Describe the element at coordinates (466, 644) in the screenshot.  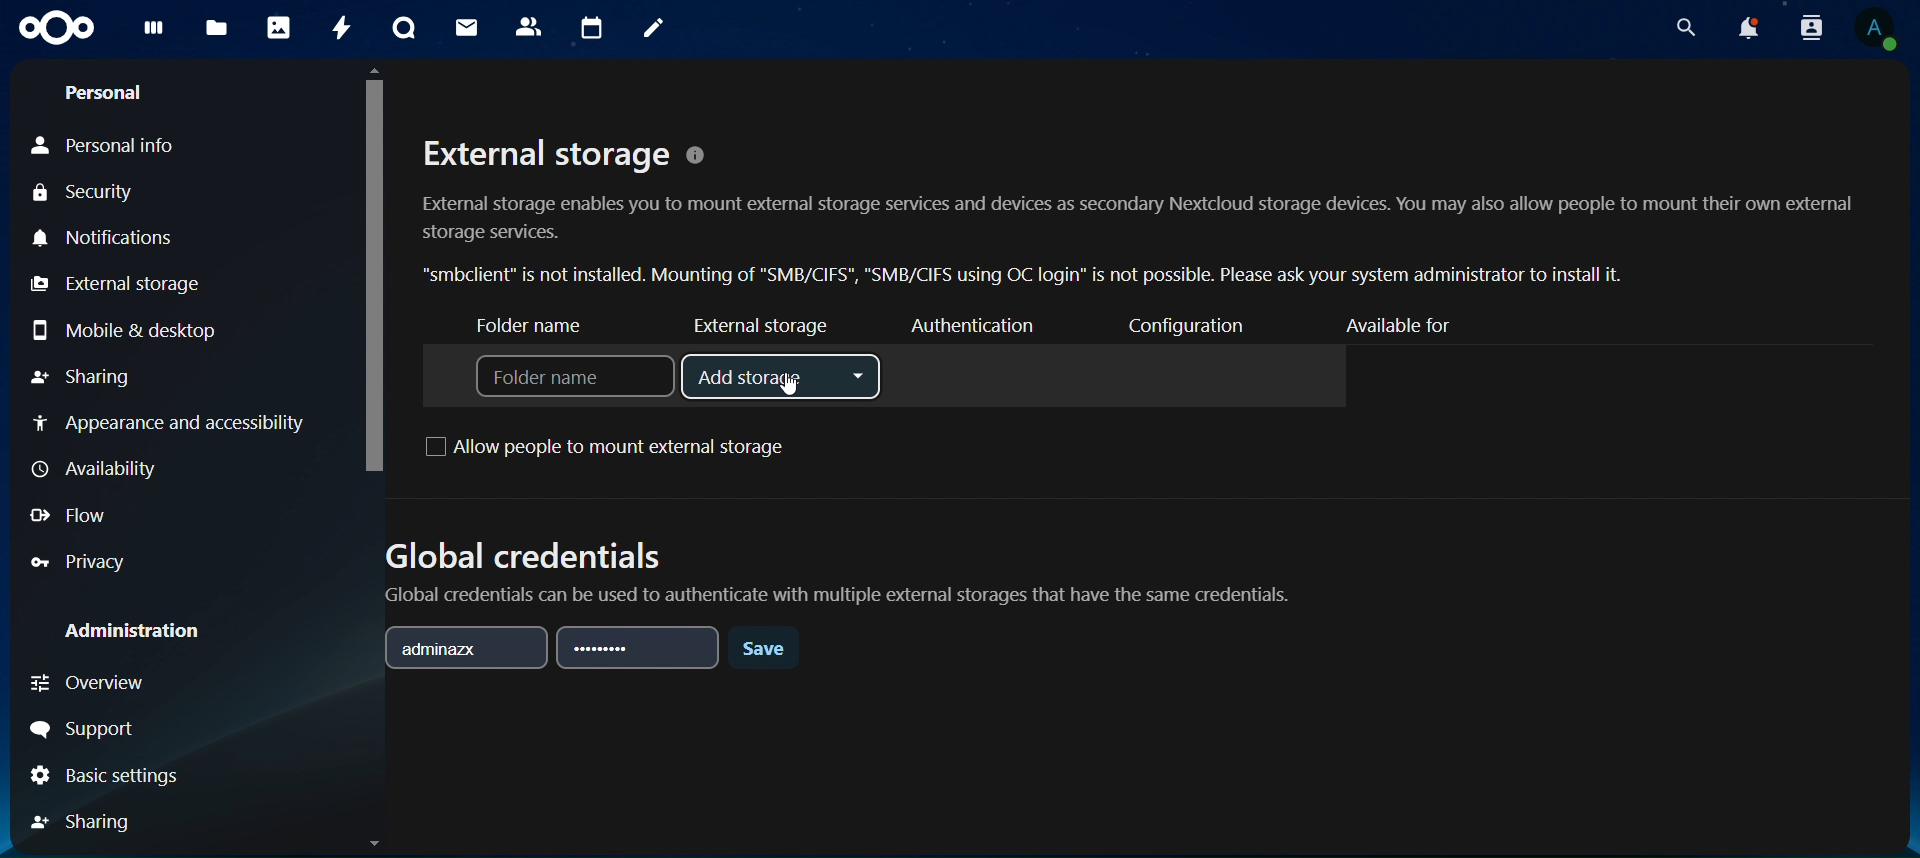
I see `adminazx` at that location.